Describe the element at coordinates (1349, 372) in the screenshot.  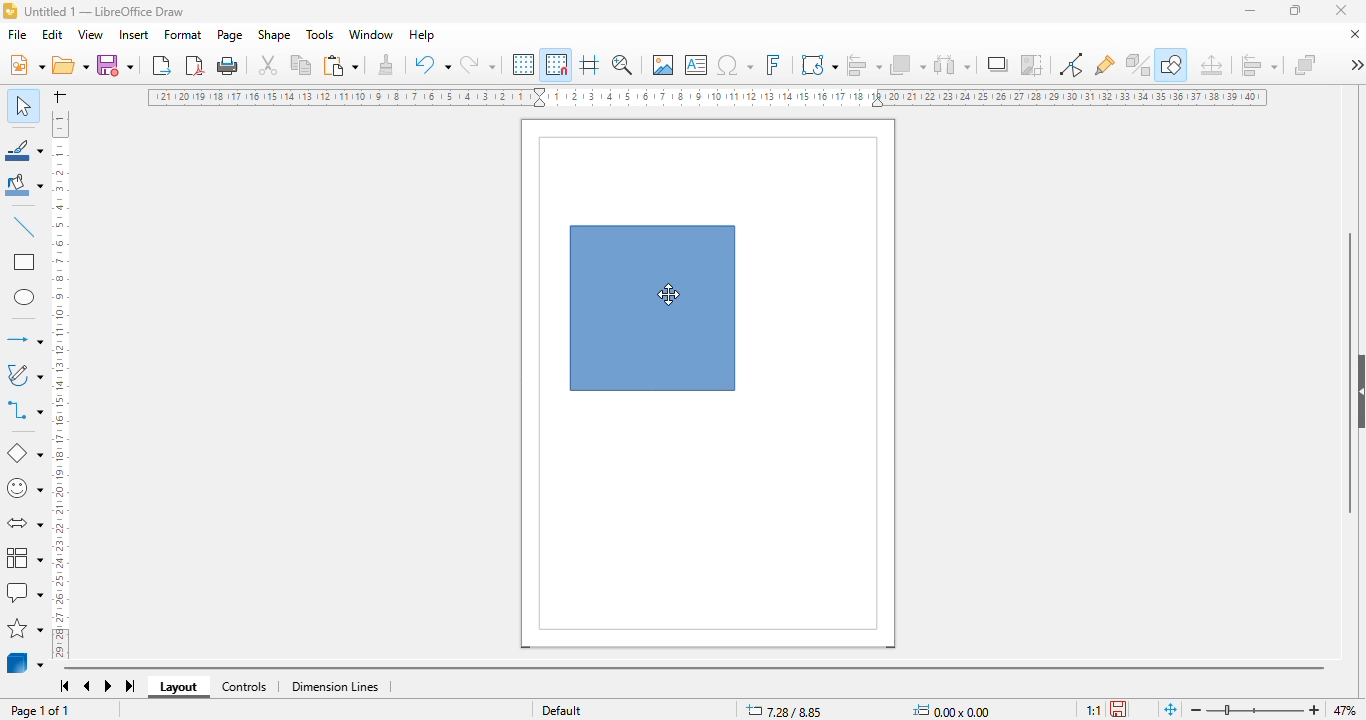
I see `vertical scroll bar` at that location.